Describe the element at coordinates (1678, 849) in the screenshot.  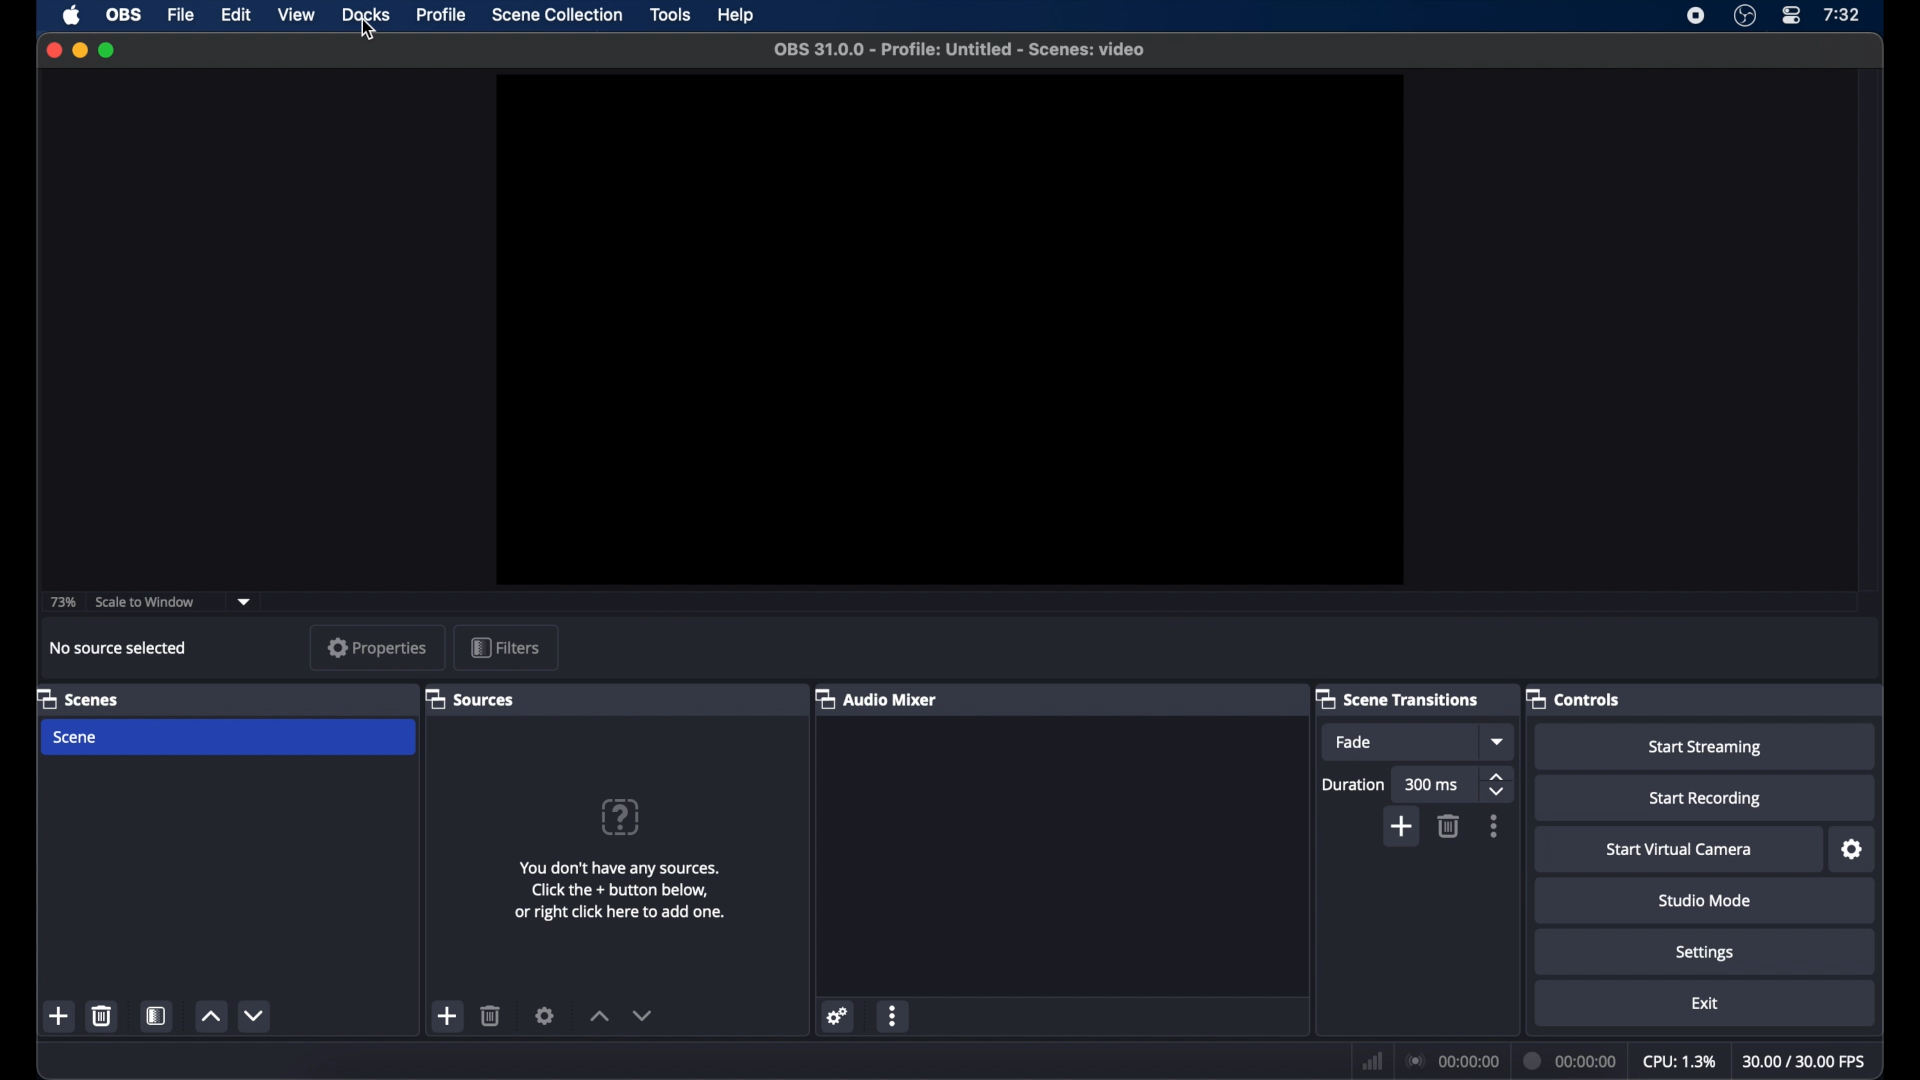
I see `start virtual camera` at that location.